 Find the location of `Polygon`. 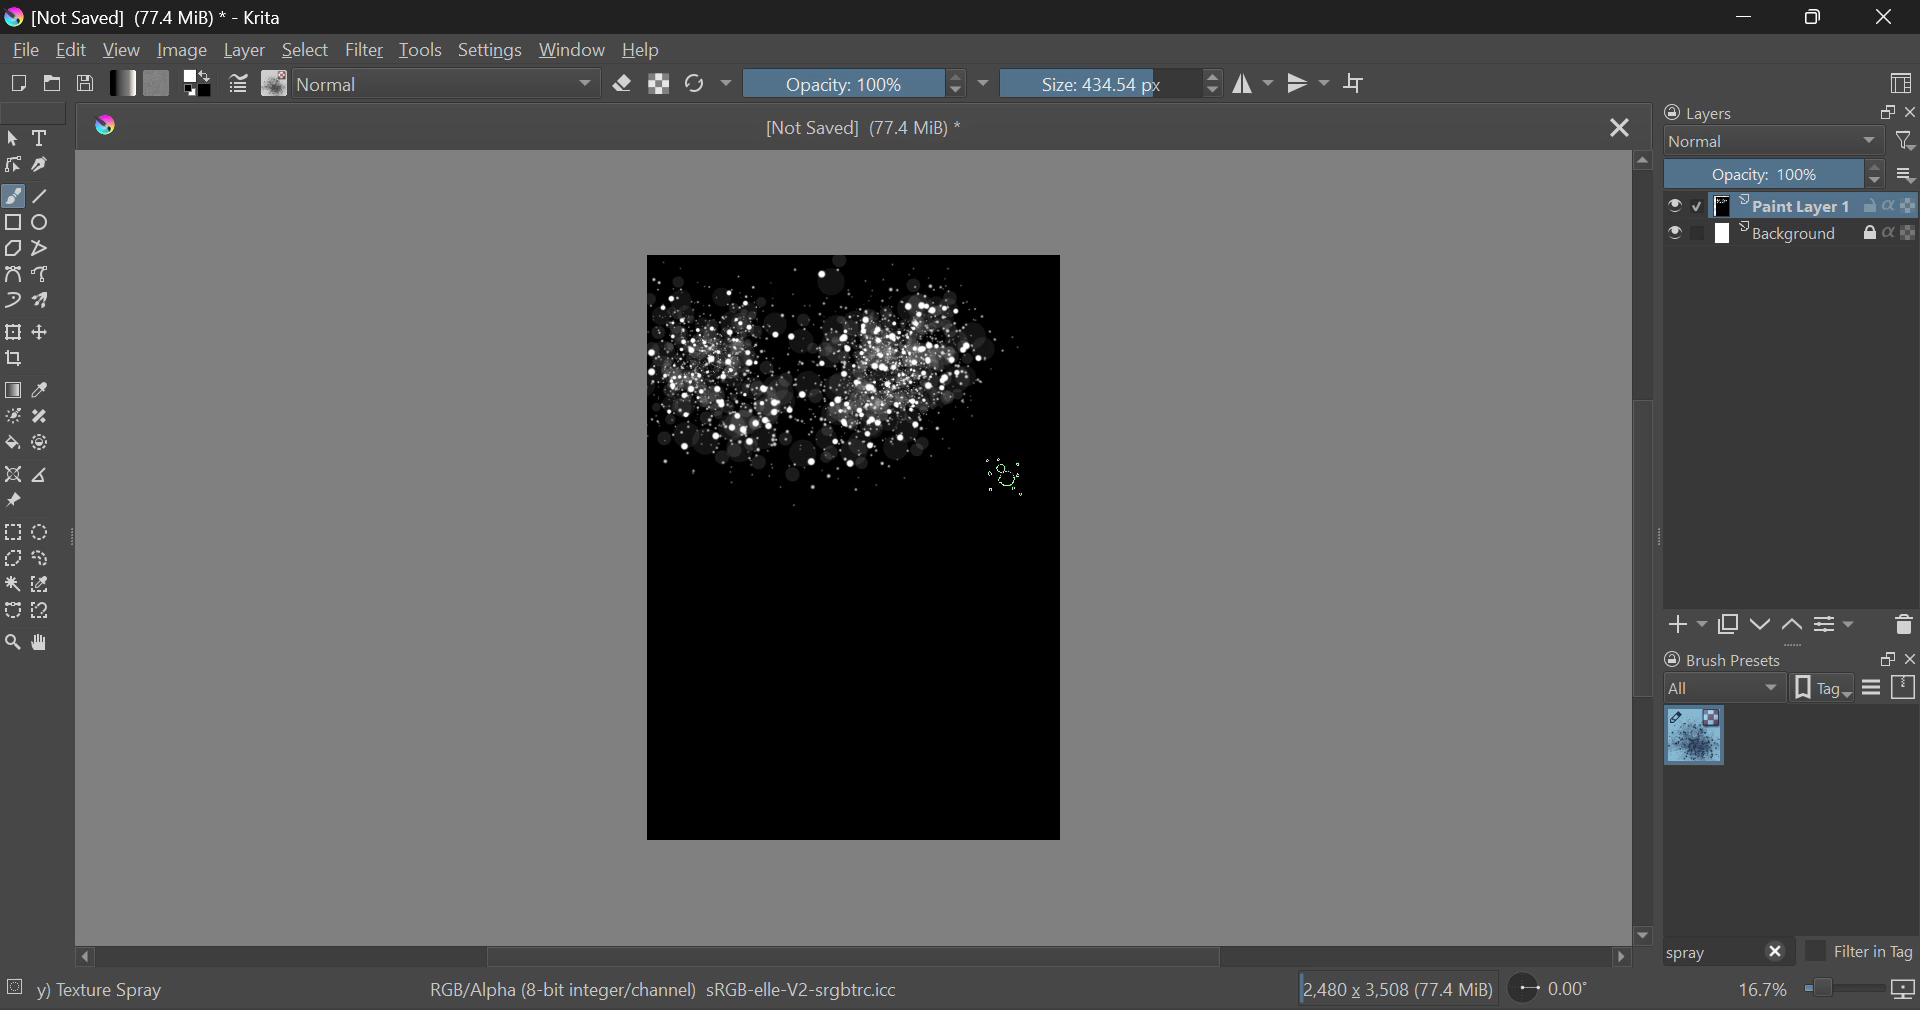

Polygon is located at coordinates (14, 250).